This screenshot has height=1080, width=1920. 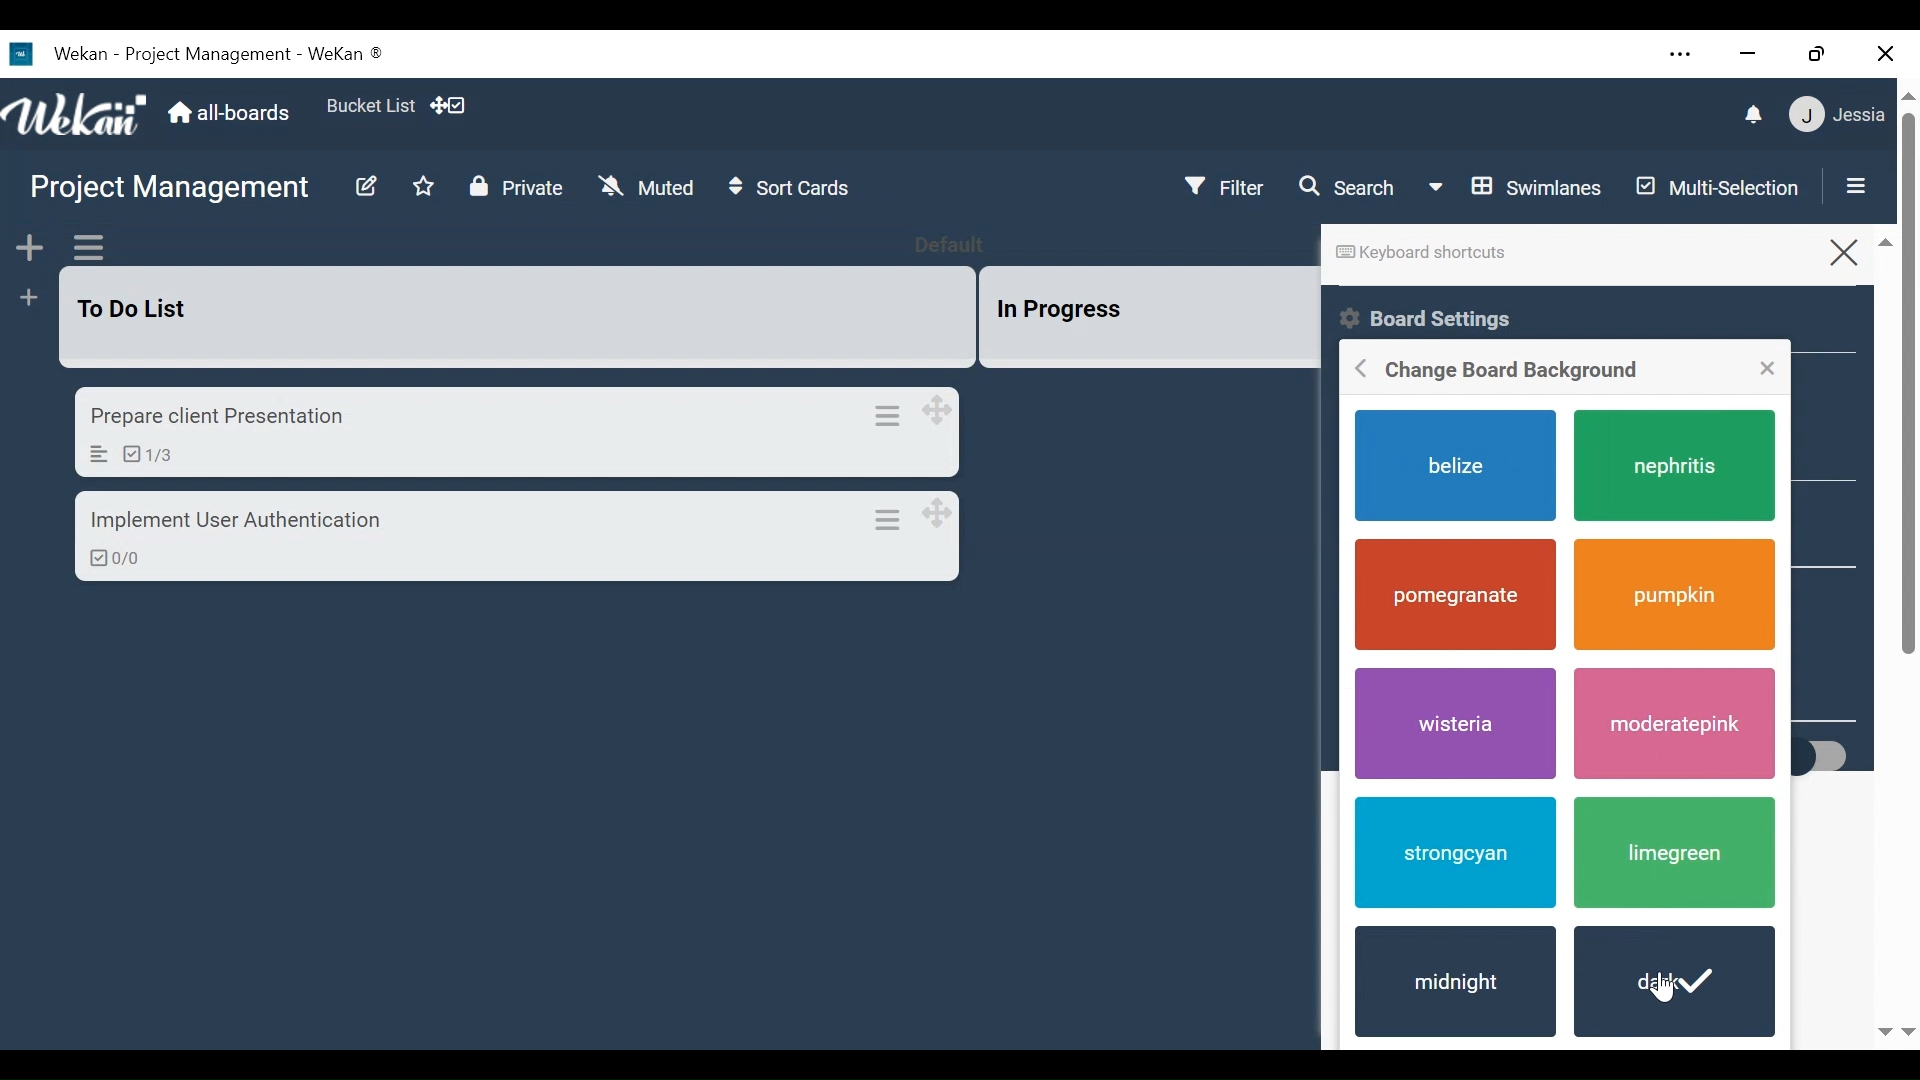 I want to click on Change, so click(x=1515, y=371).